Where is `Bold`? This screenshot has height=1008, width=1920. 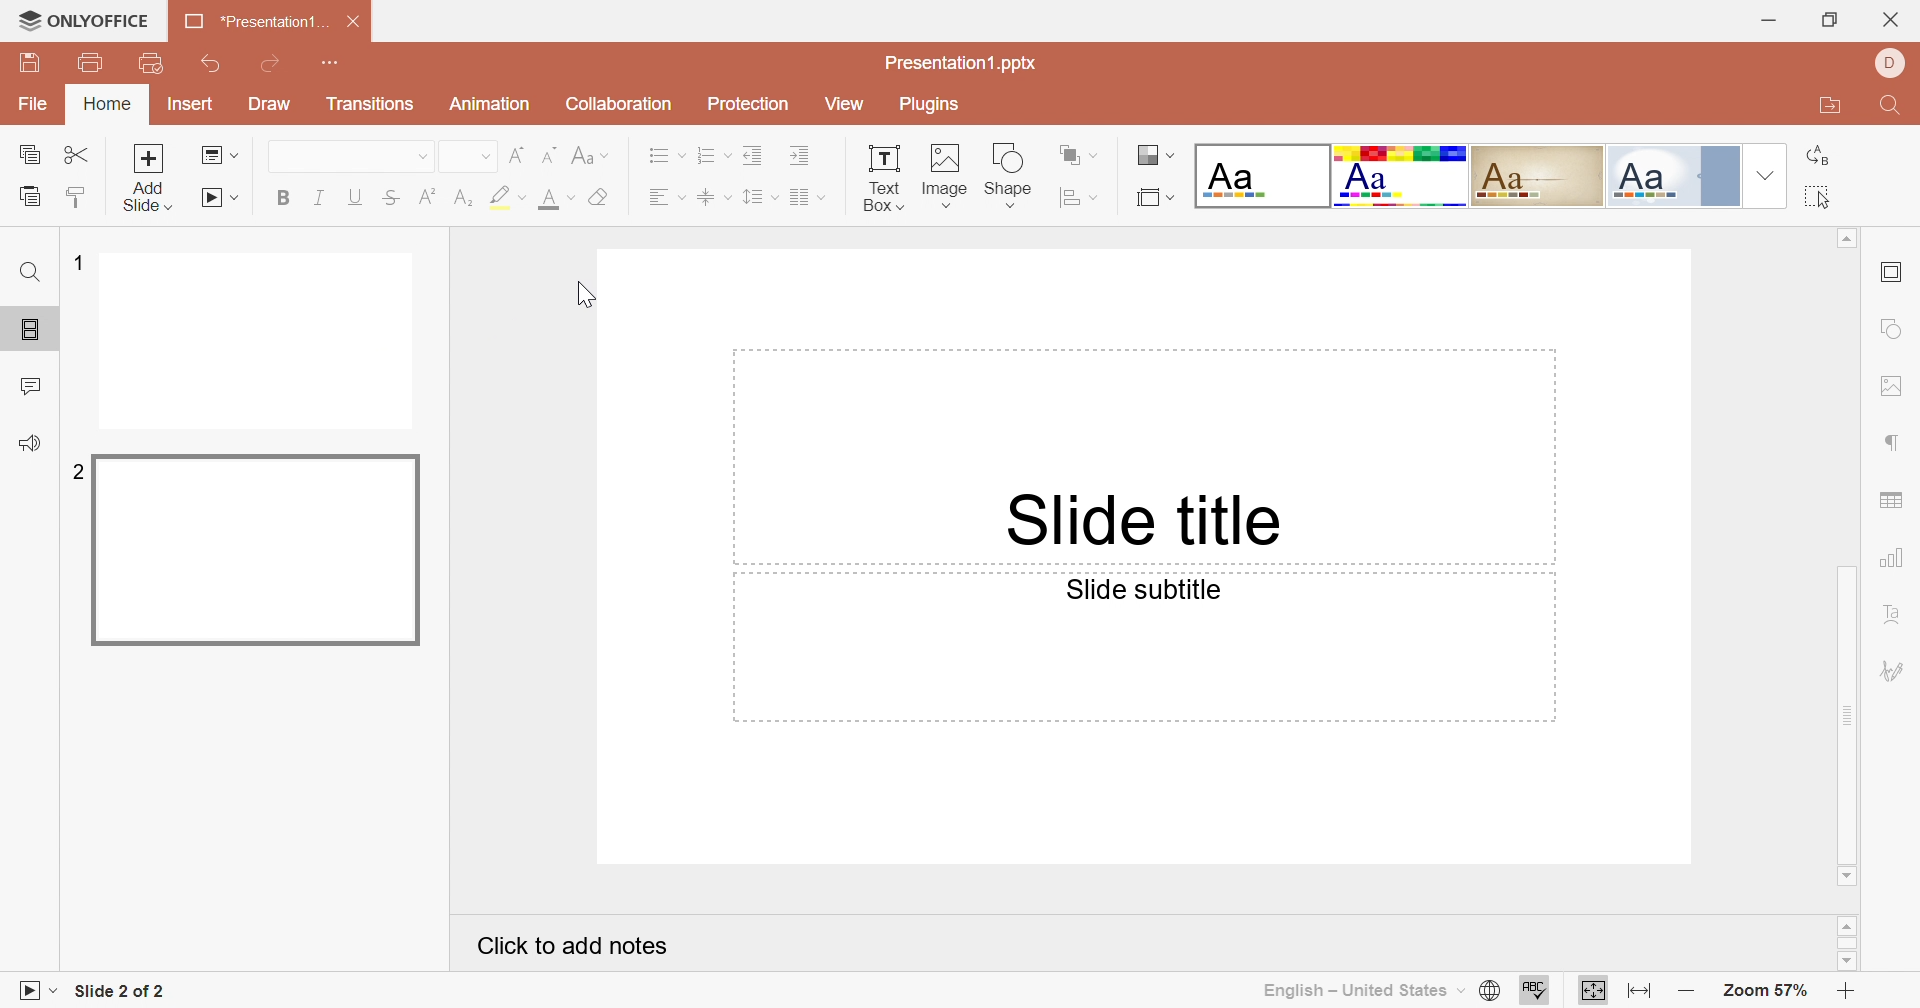 Bold is located at coordinates (283, 198).